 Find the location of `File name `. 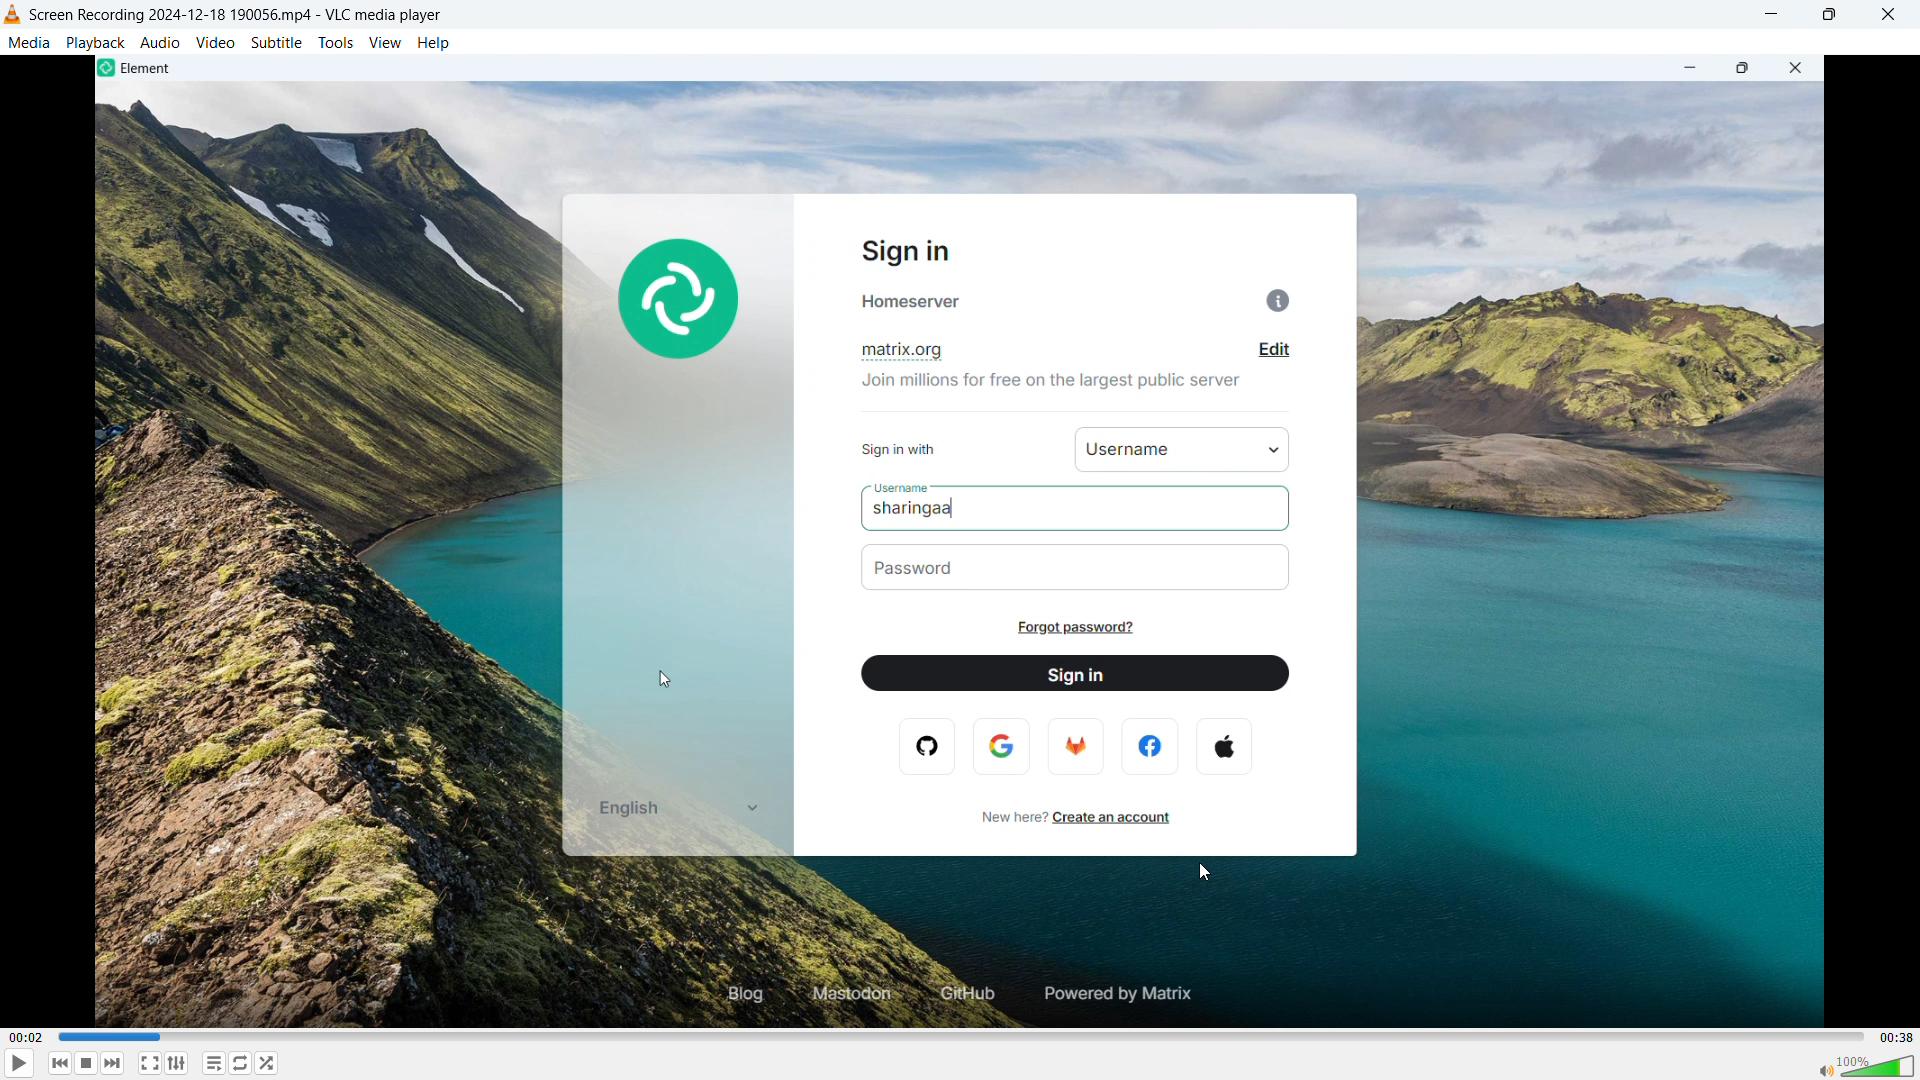

File name  is located at coordinates (237, 15).